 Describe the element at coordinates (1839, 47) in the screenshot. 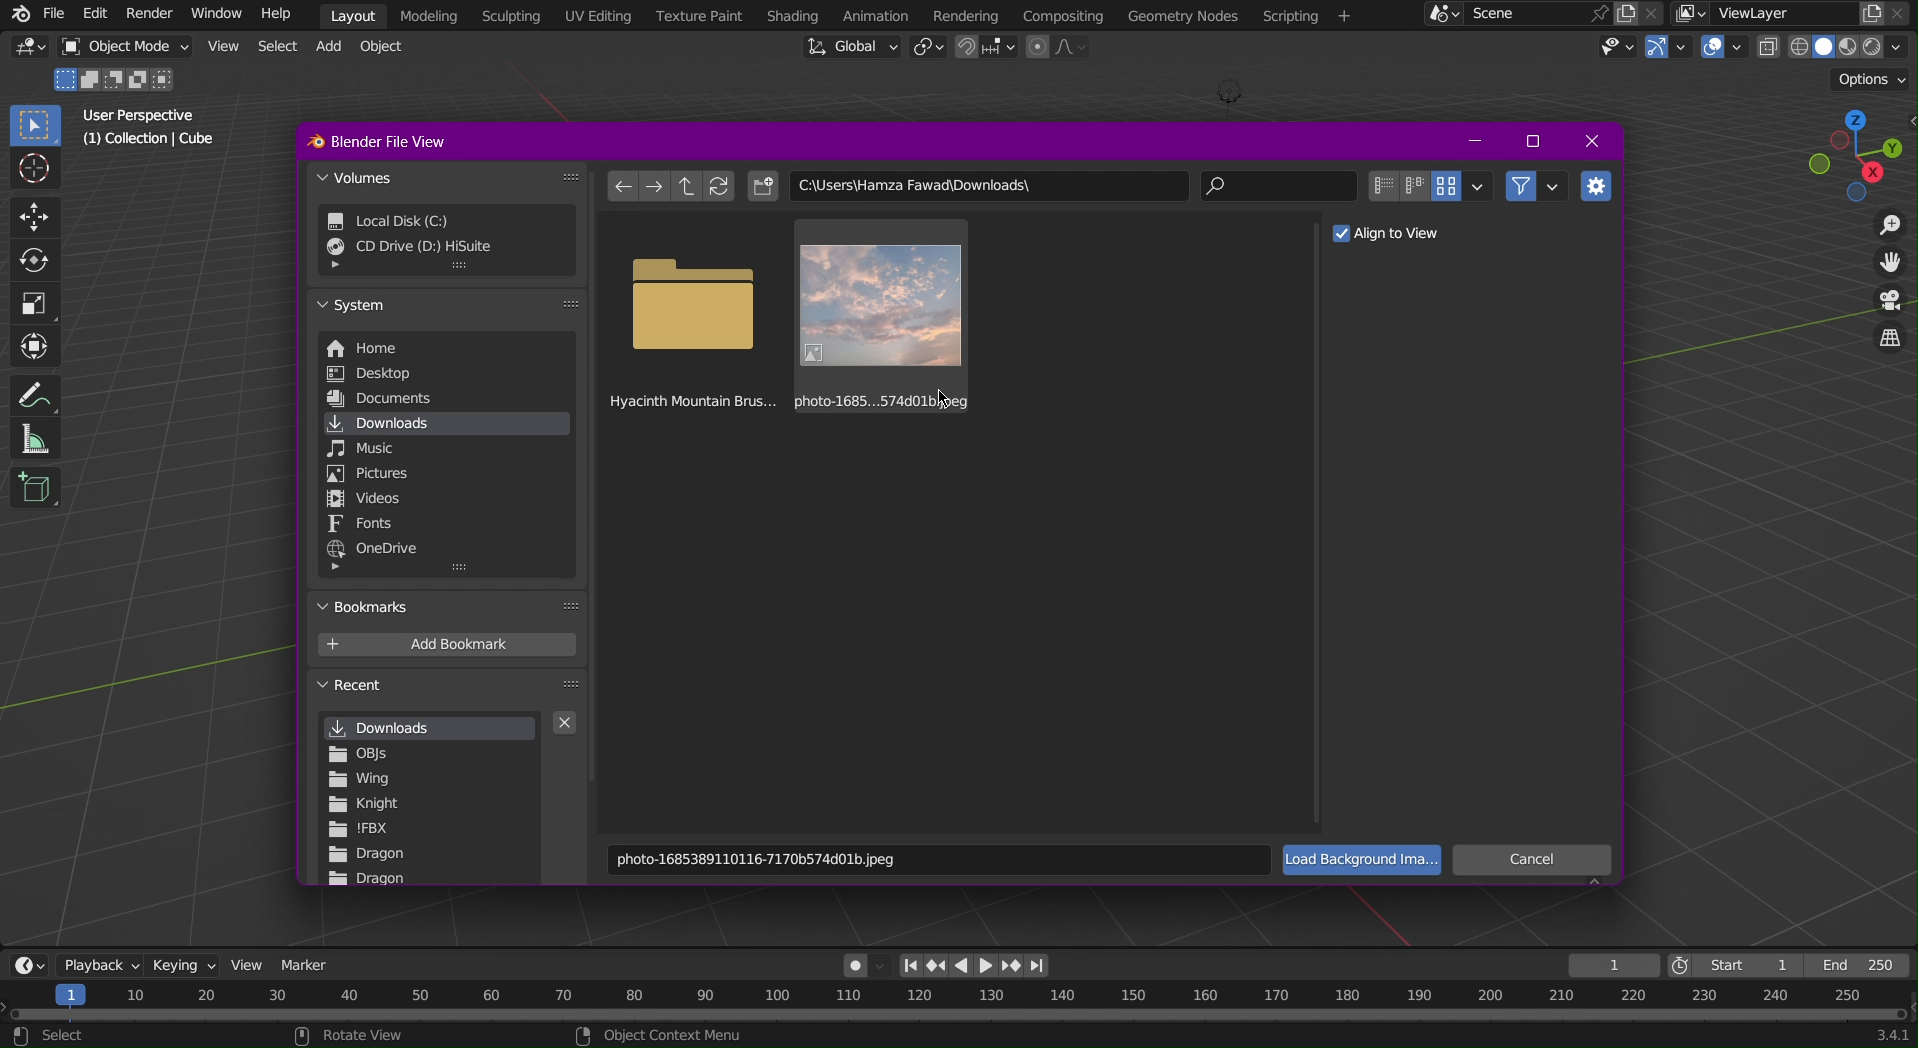

I see `Viewport Shading` at that location.